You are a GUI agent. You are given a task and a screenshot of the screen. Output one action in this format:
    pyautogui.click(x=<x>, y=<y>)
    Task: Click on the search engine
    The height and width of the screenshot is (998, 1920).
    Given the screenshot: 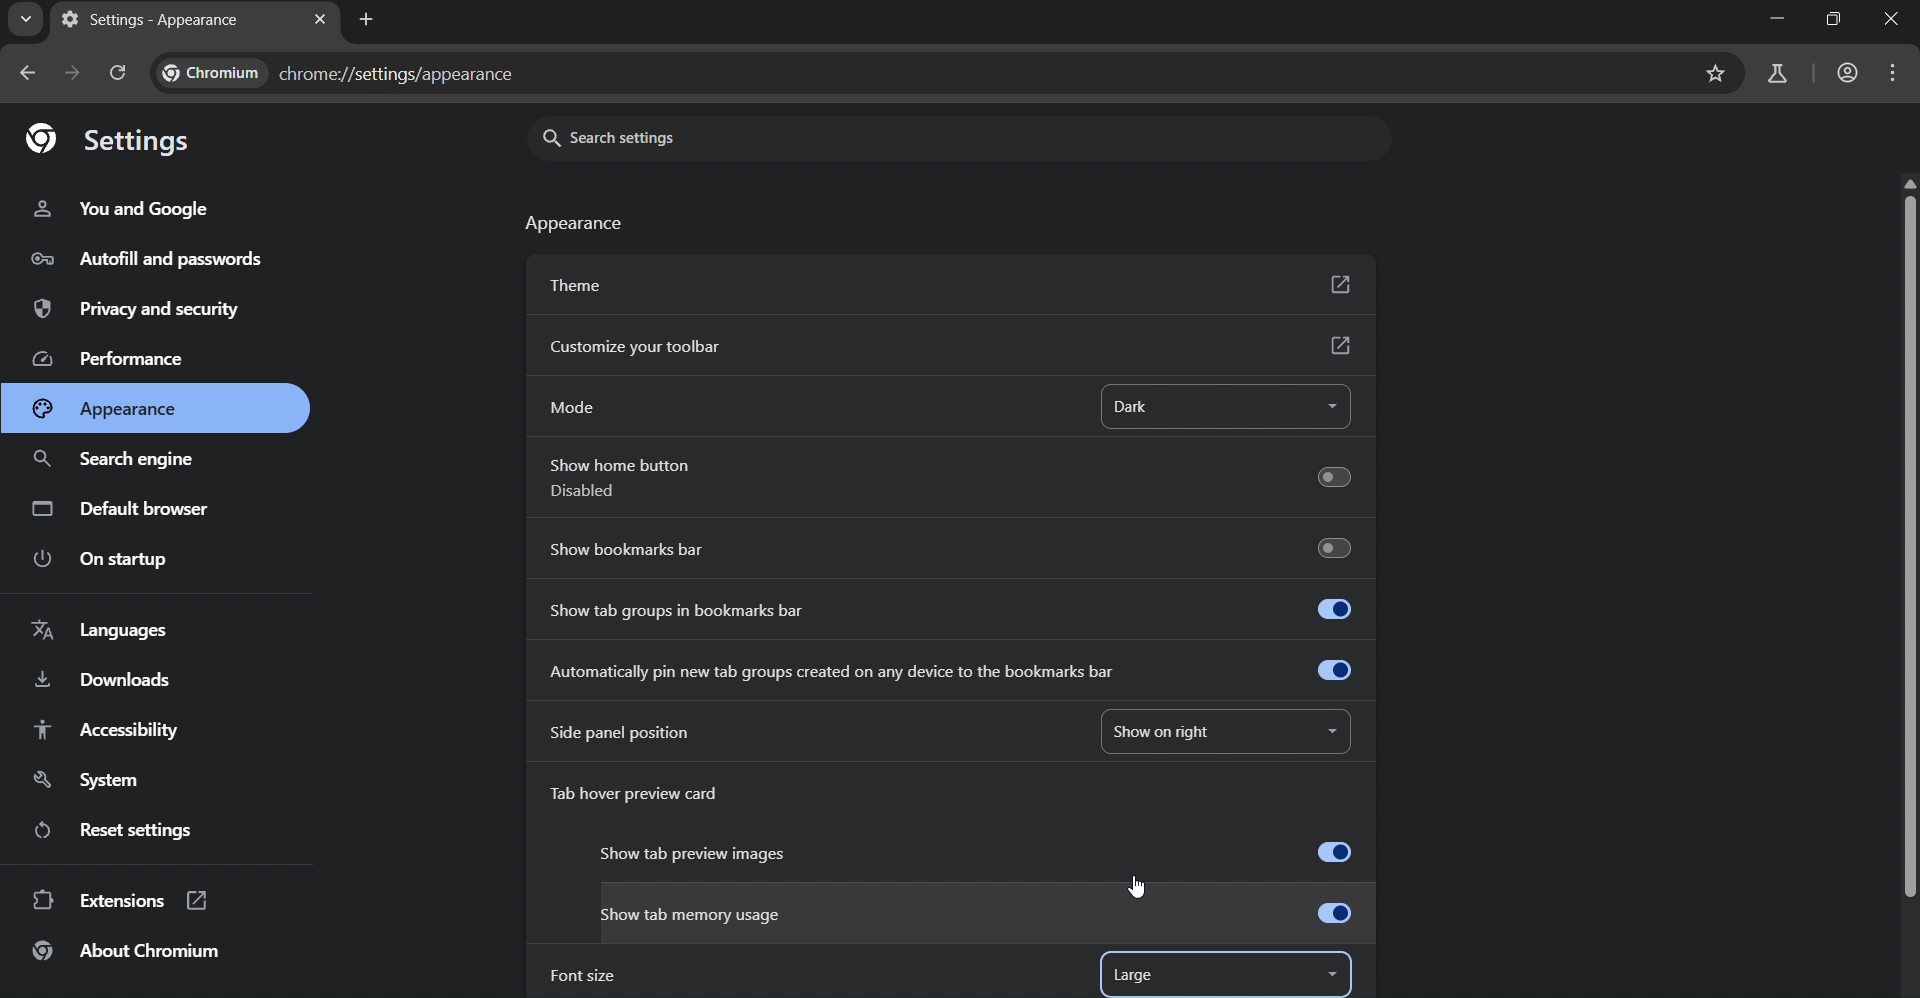 What is the action you would take?
    pyautogui.click(x=119, y=463)
    